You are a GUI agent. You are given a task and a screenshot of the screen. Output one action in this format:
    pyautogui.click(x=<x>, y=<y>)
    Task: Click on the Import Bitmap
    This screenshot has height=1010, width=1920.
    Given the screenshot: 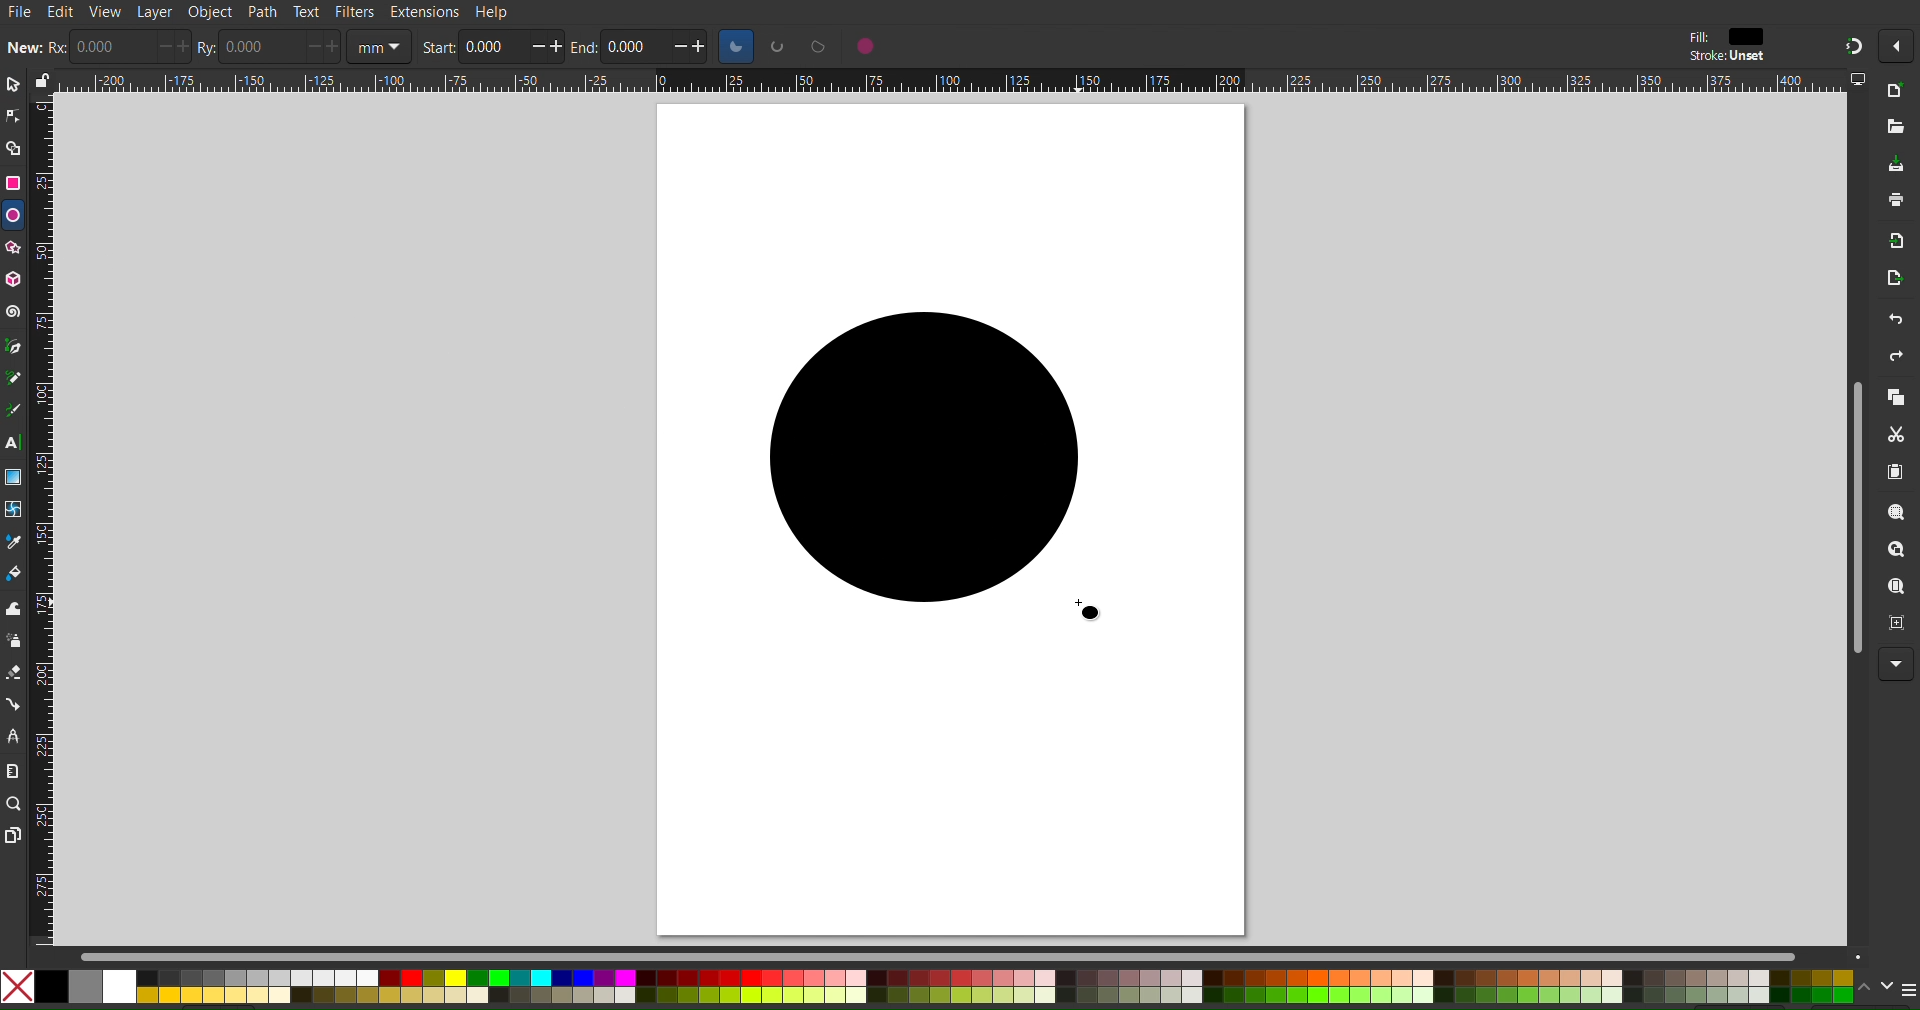 What is the action you would take?
    pyautogui.click(x=1895, y=241)
    